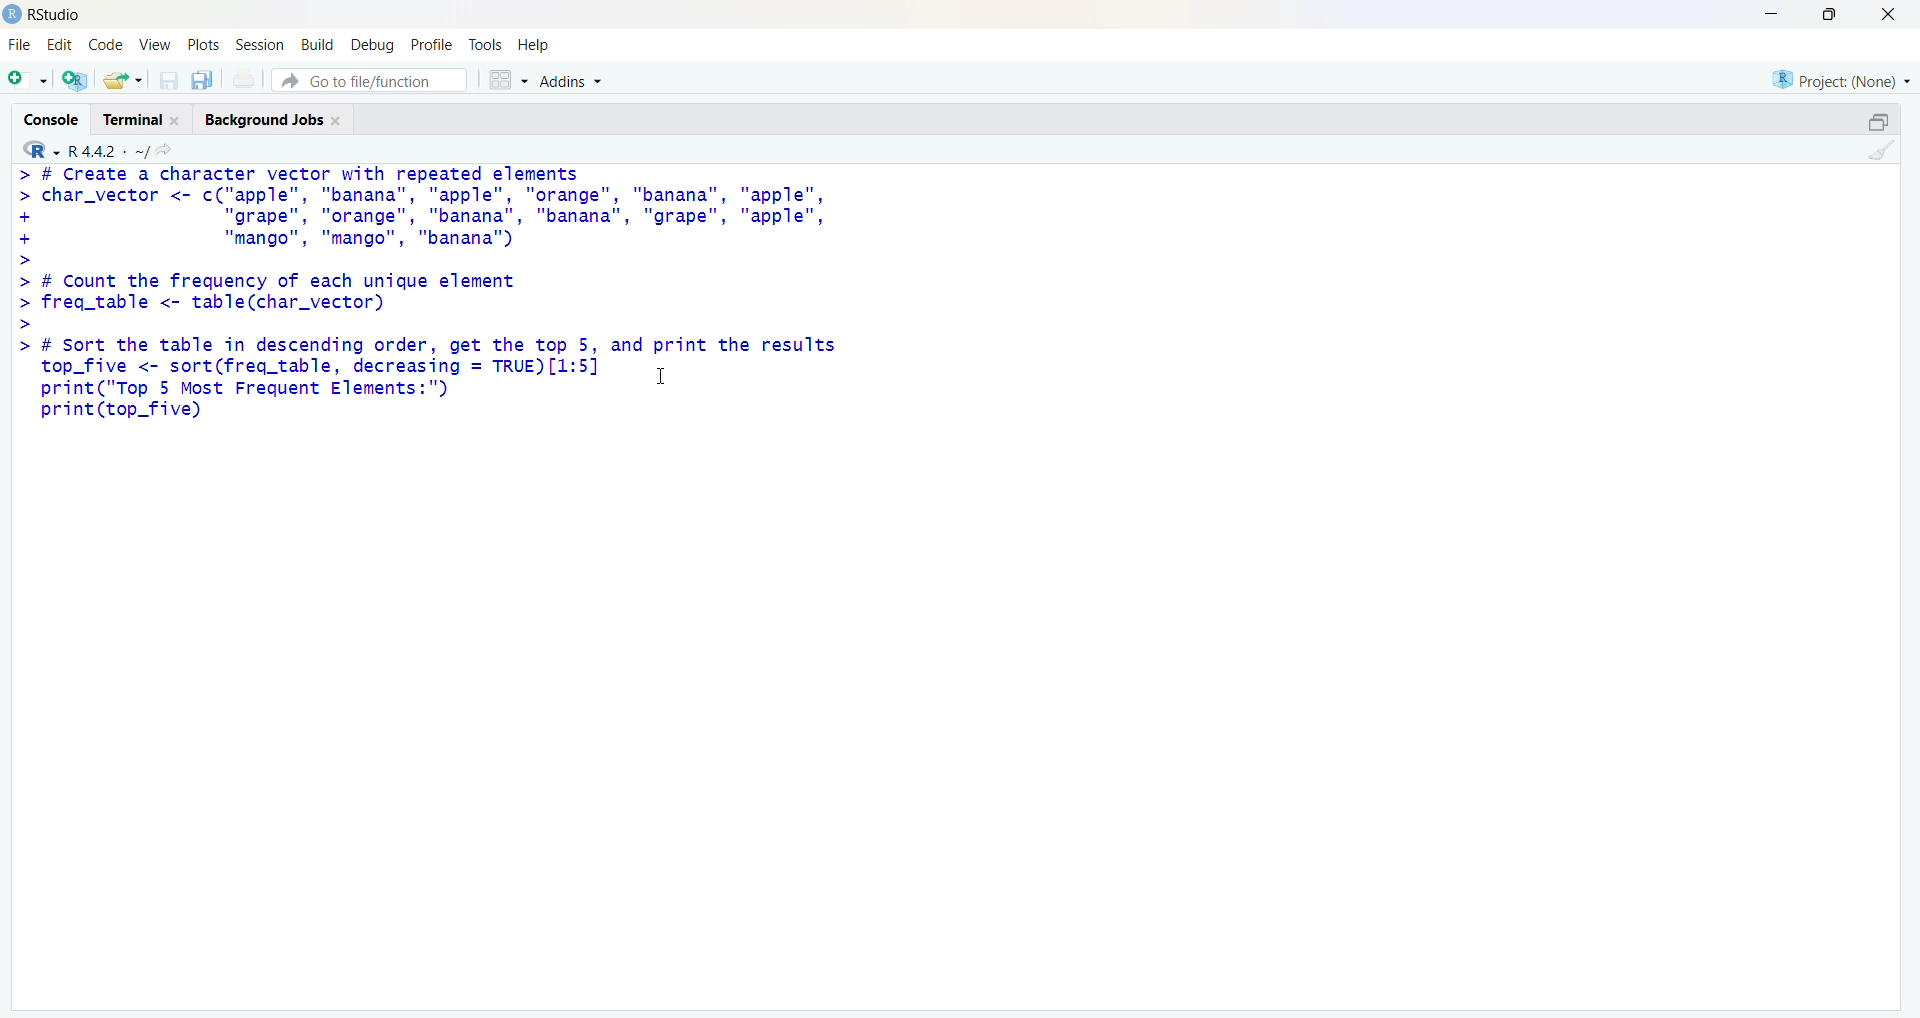  Describe the element at coordinates (244, 82) in the screenshot. I see `Print the current file` at that location.